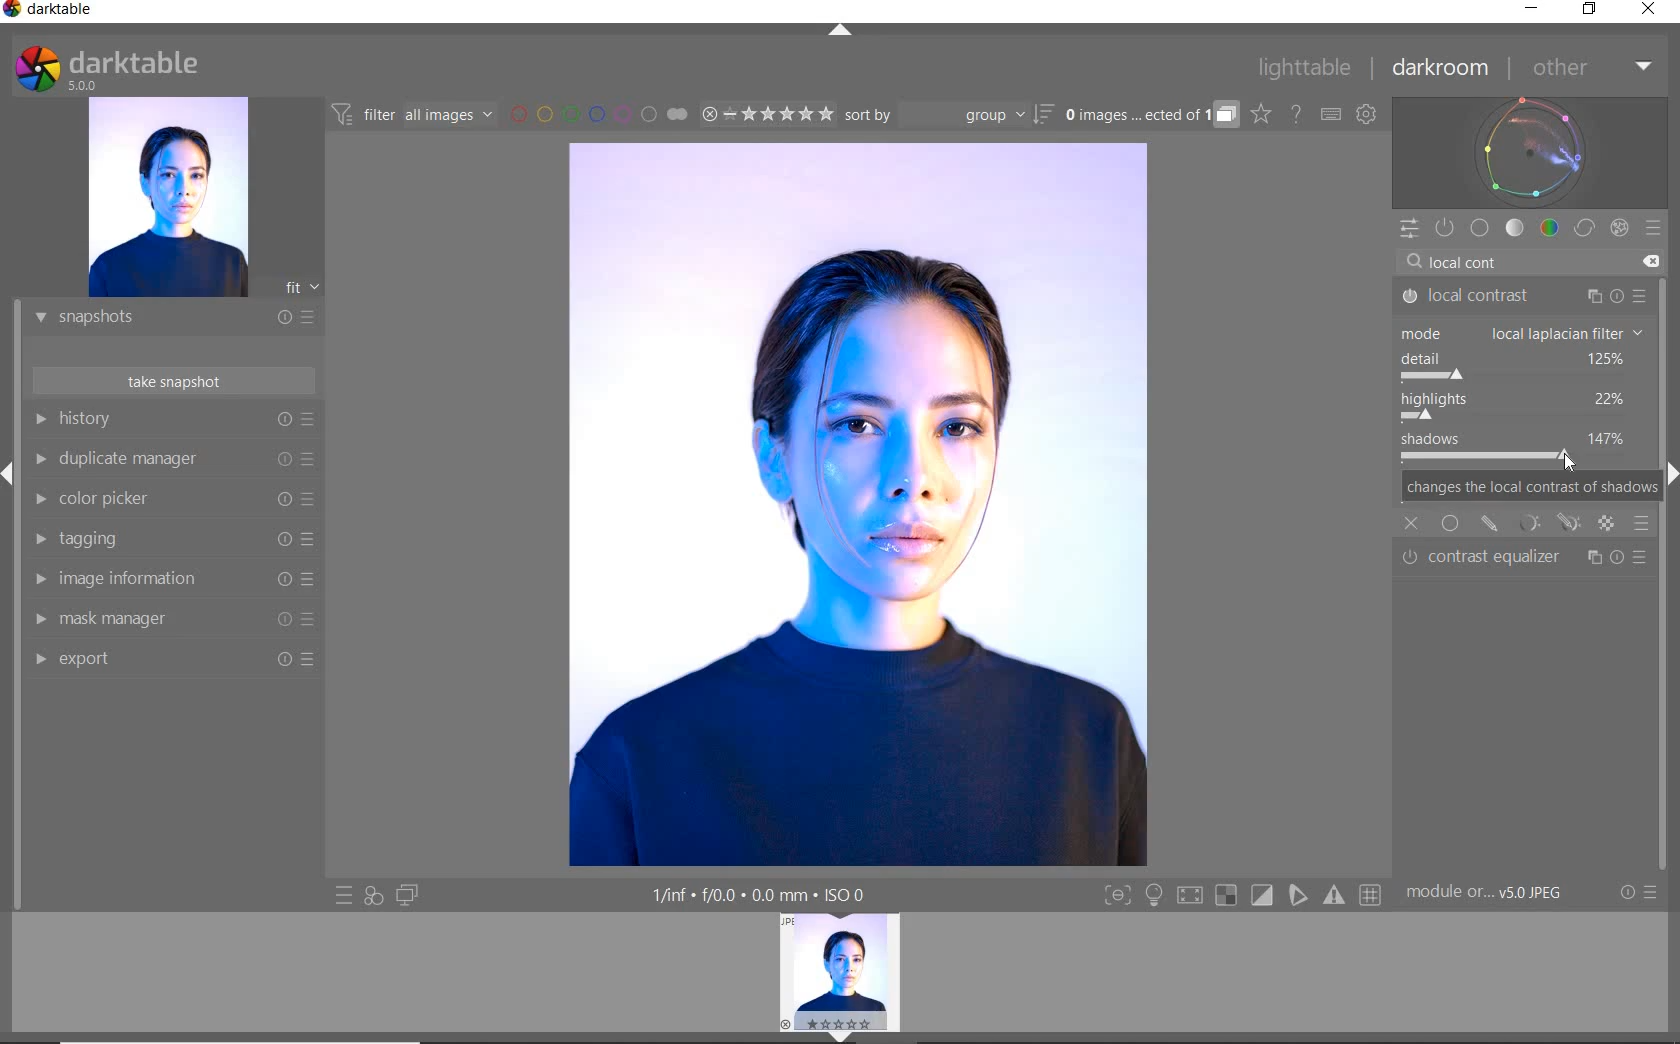 This screenshot has width=1680, height=1044. Describe the element at coordinates (1641, 892) in the screenshot. I see `RESET OR PRESETS & PREFERENCES` at that location.